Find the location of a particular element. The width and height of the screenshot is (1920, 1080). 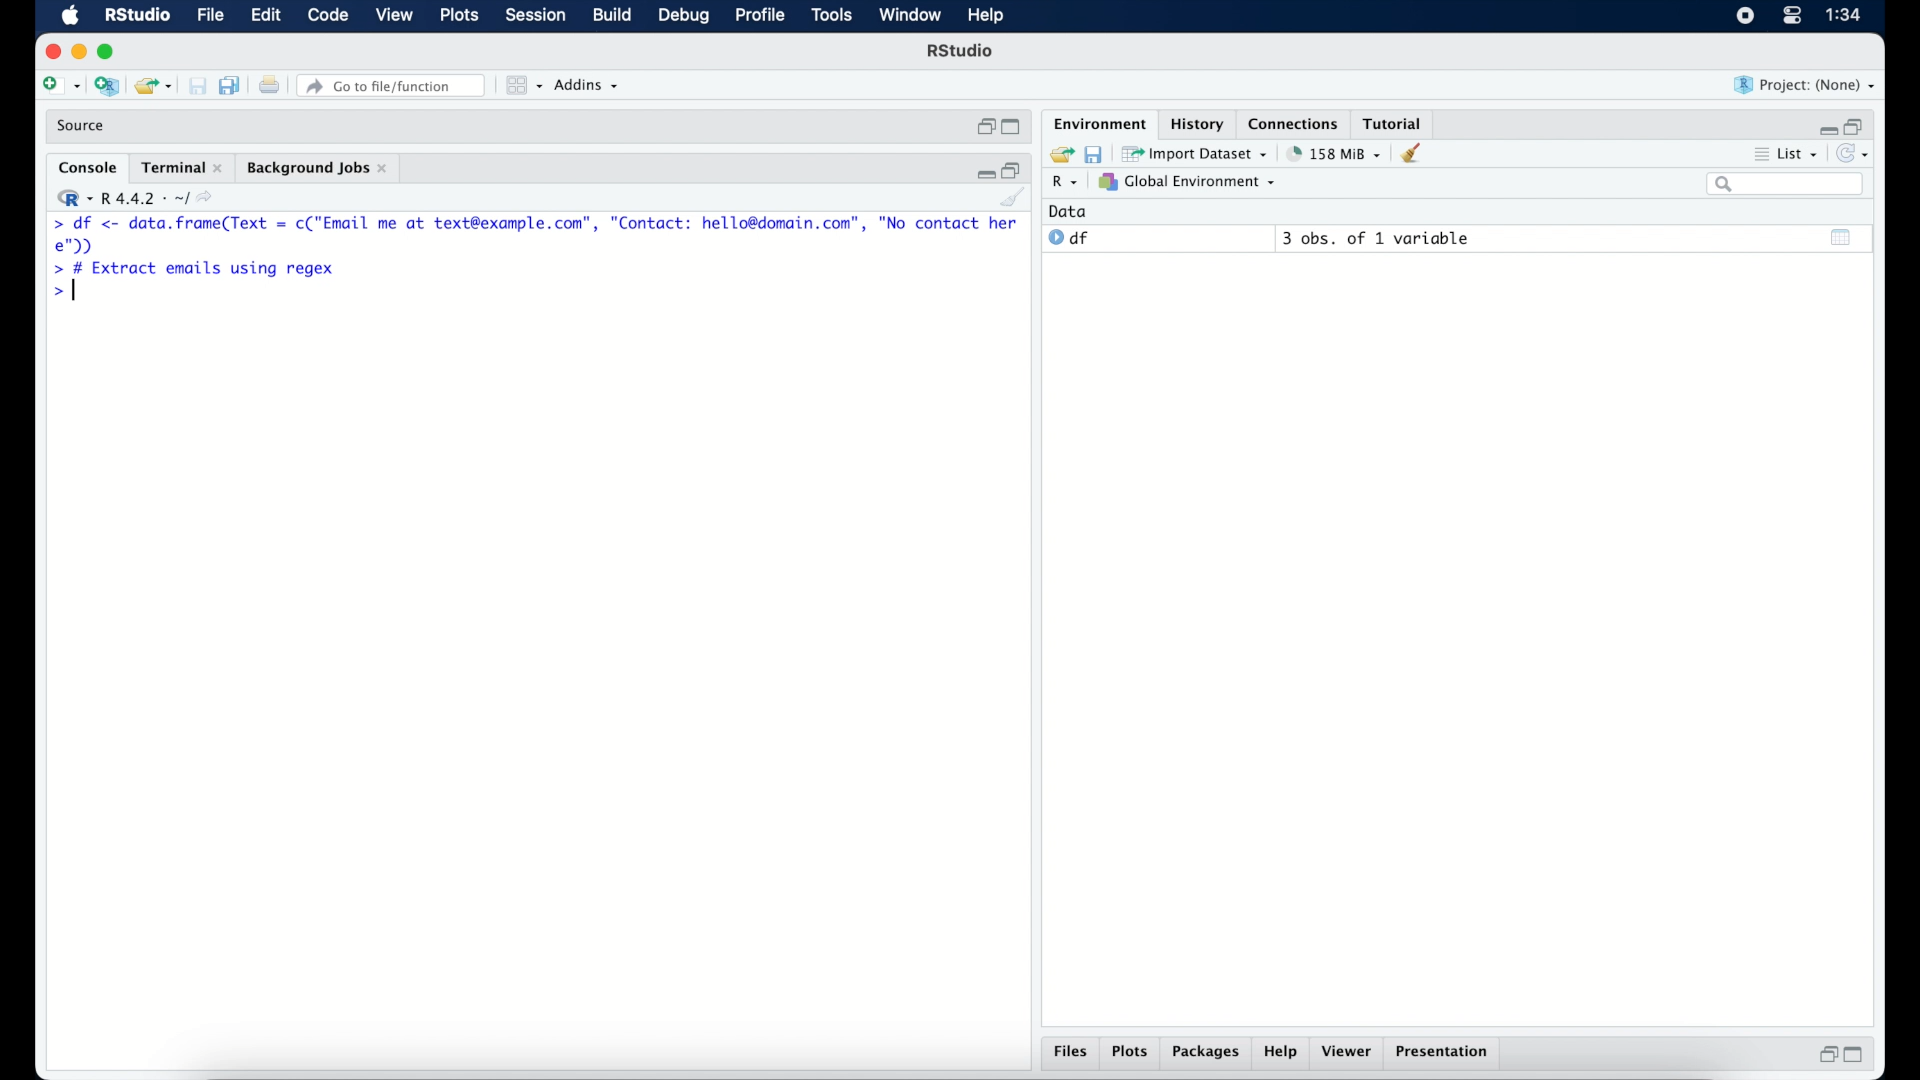

help is located at coordinates (1282, 1053).